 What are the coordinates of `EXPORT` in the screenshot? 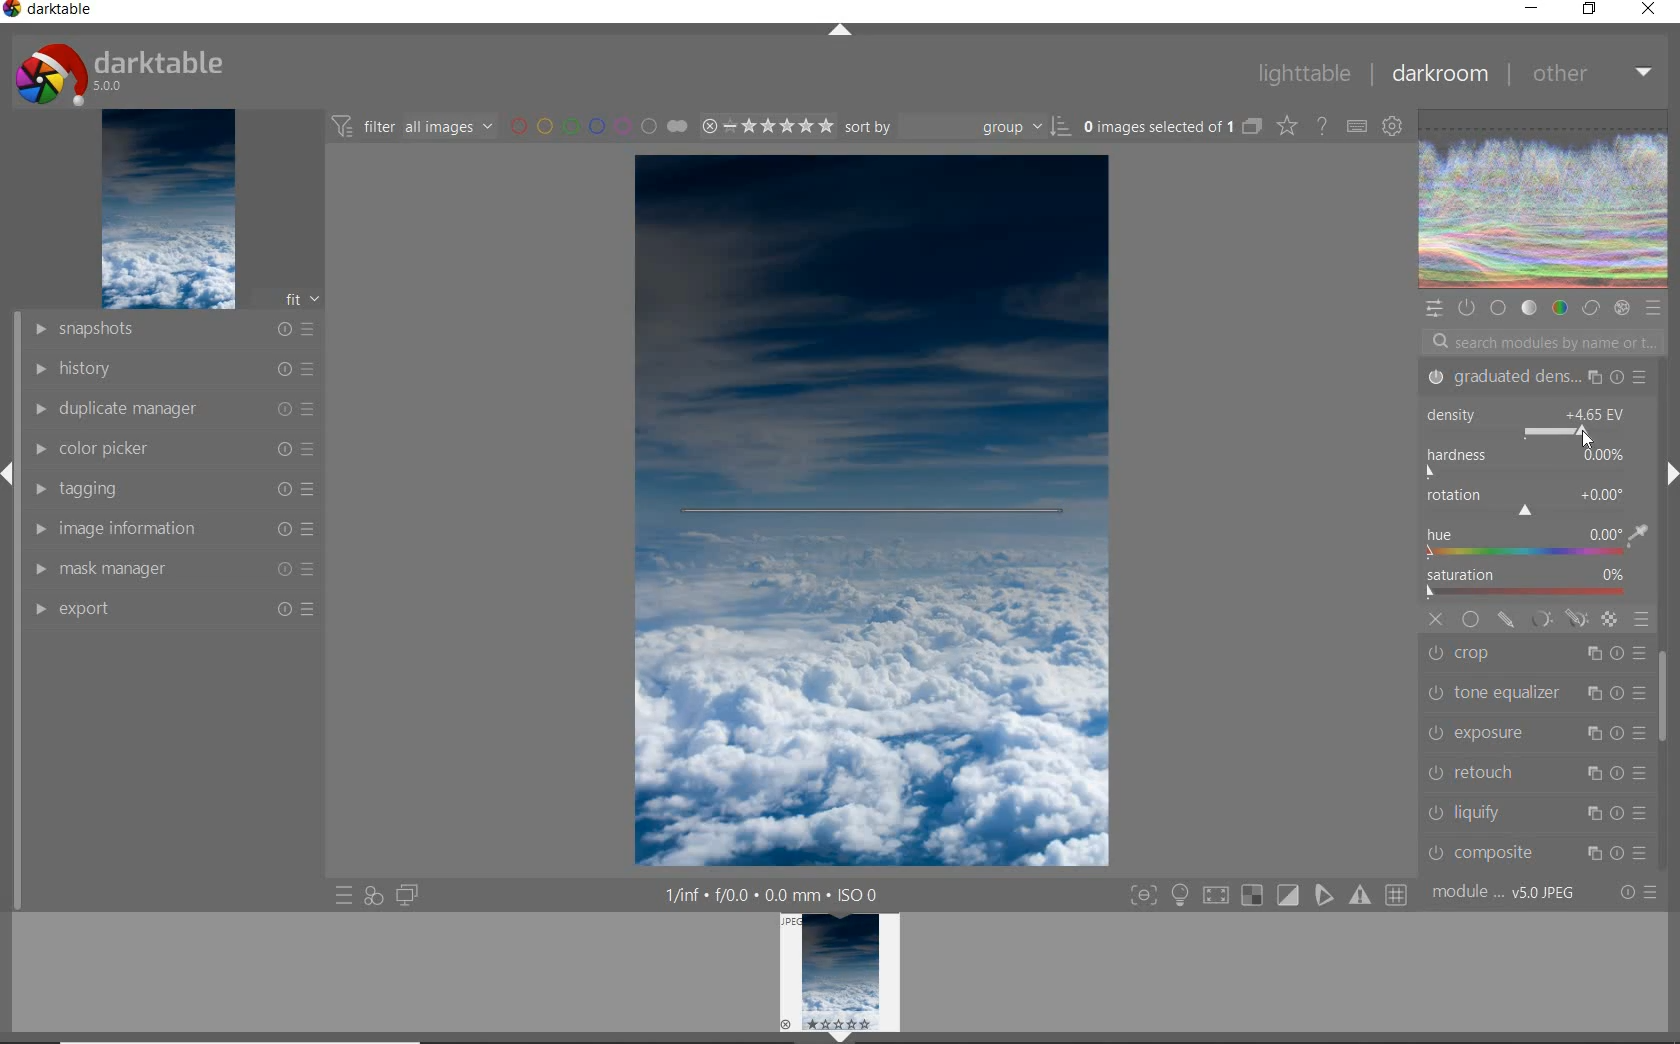 It's located at (172, 608).